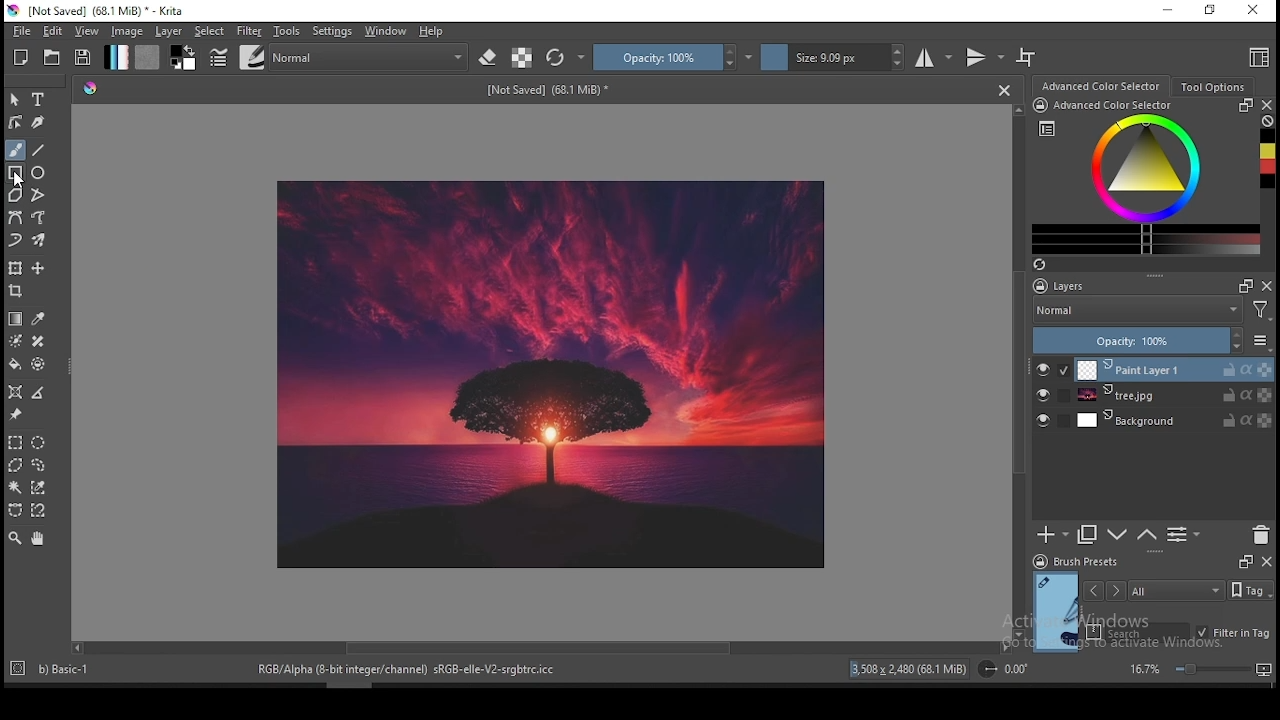  What do you see at coordinates (984, 58) in the screenshot?
I see `vertical mirror tool` at bounding box center [984, 58].